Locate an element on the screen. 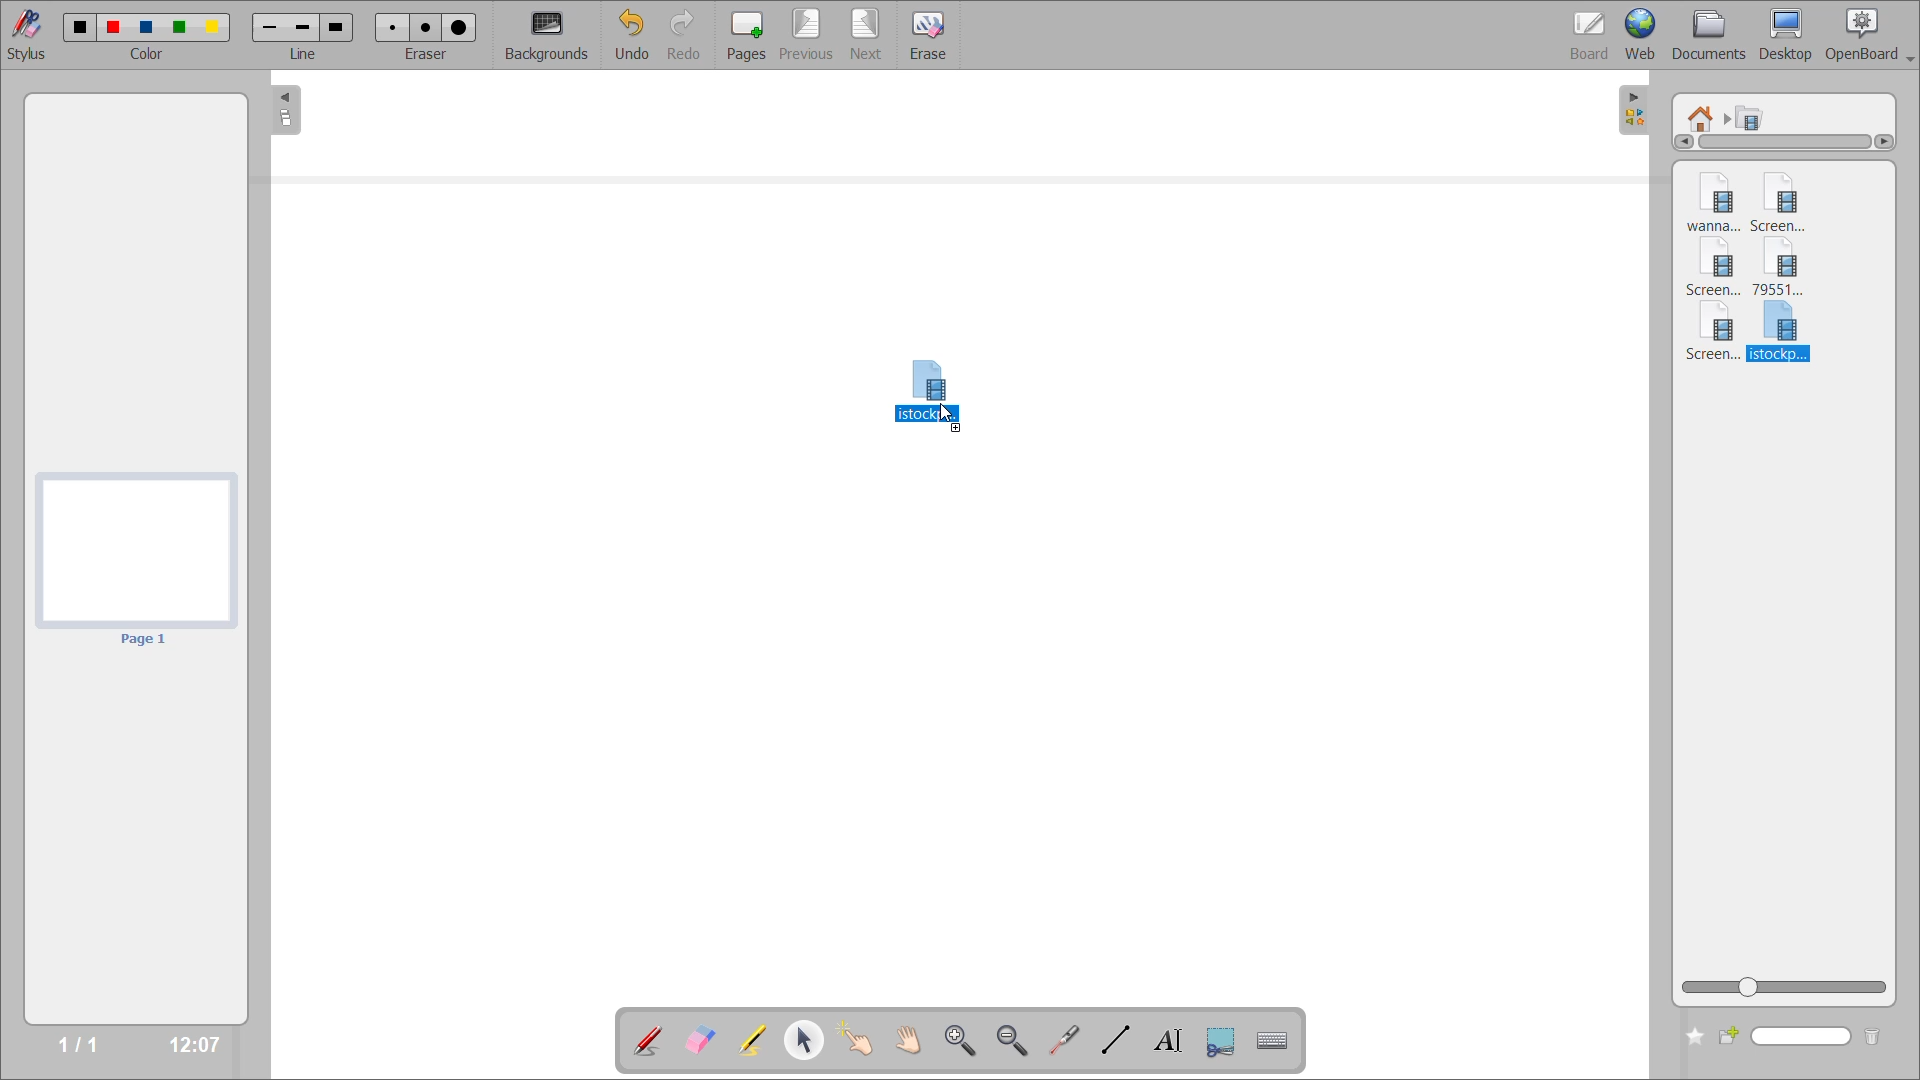 The height and width of the screenshot is (1080, 1920). select and modify objects is located at coordinates (811, 1041).